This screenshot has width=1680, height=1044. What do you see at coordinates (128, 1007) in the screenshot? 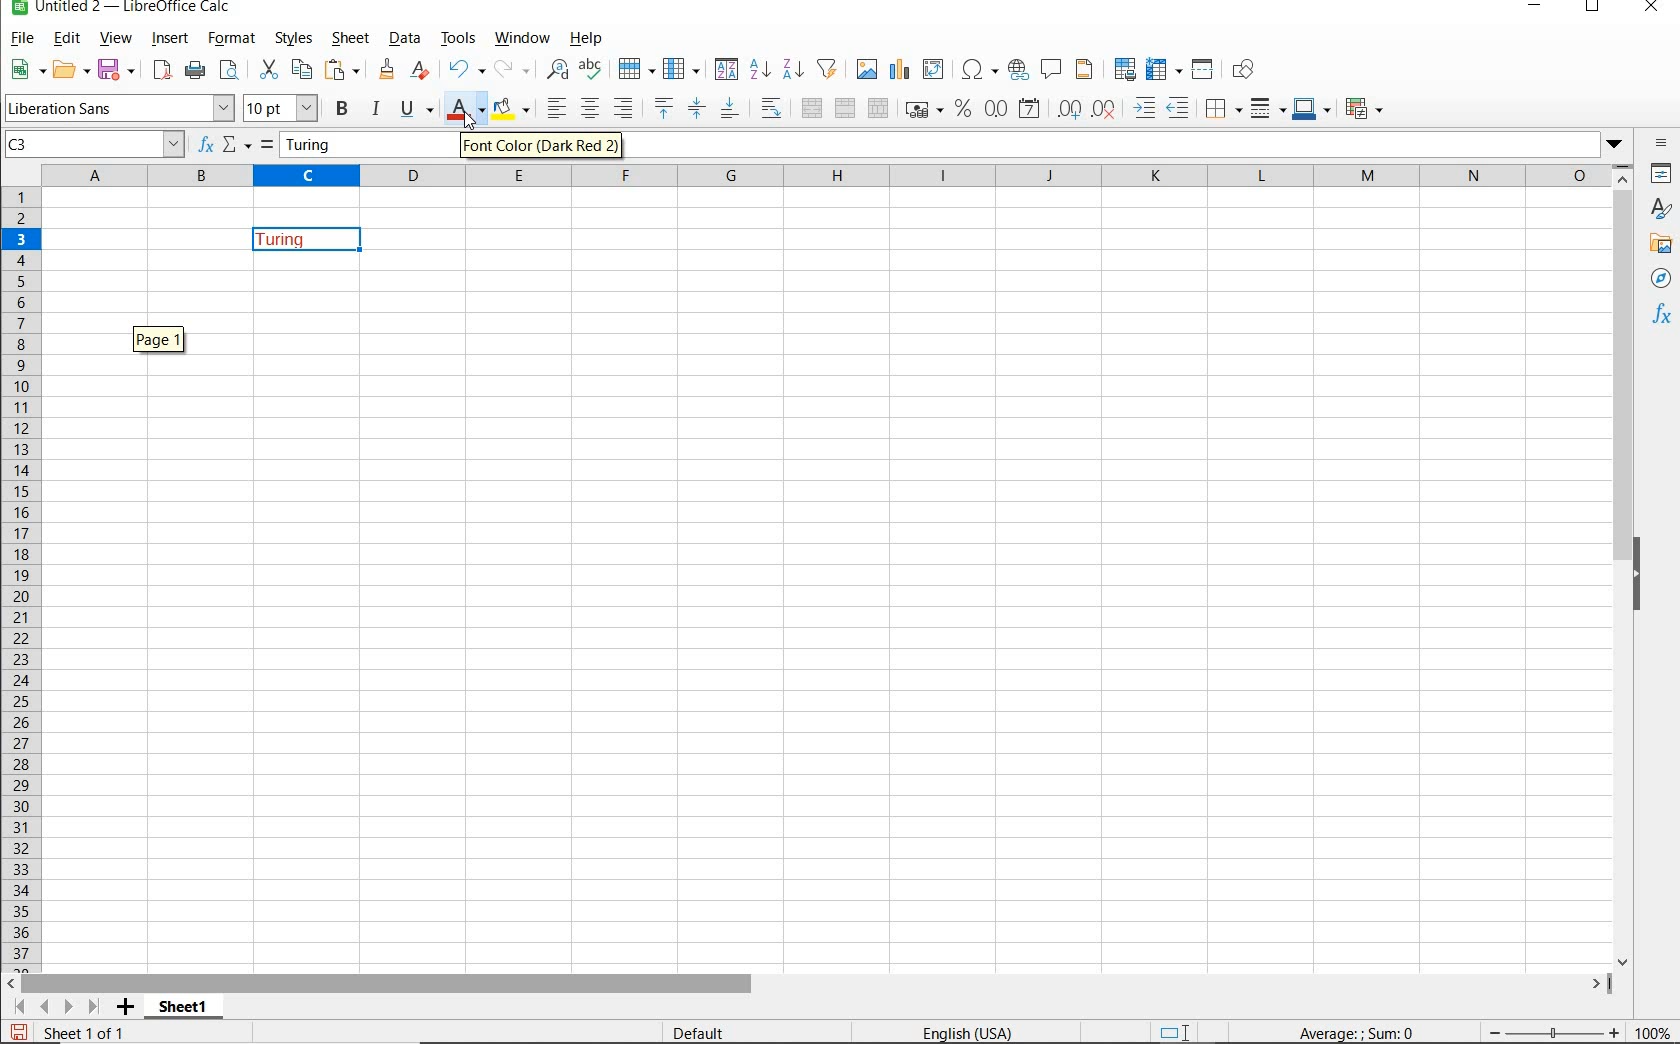
I see `ADD SHEET` at bounding box center [128, 1007].